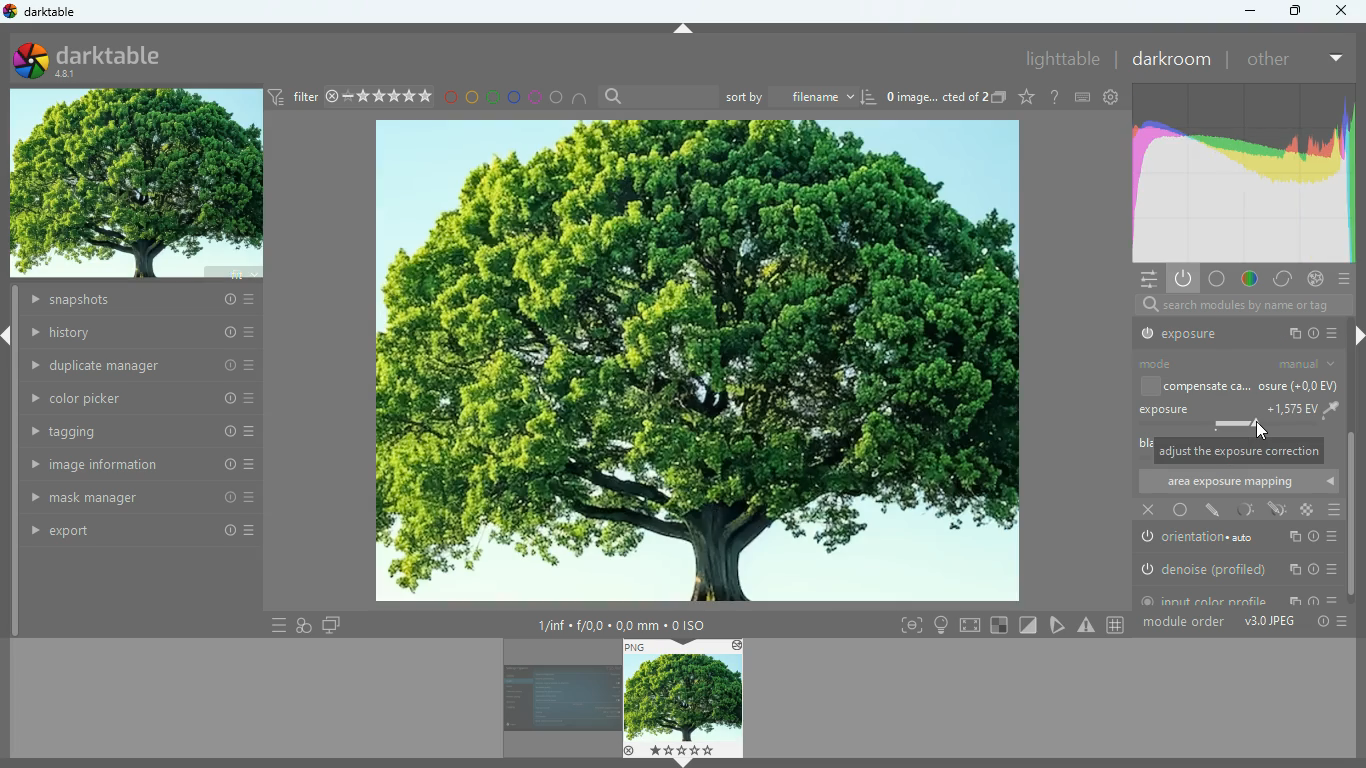  What do you see at coordinates (1184, 278) in the screenshot?
I see `power` at bounding box center [1184, 278].